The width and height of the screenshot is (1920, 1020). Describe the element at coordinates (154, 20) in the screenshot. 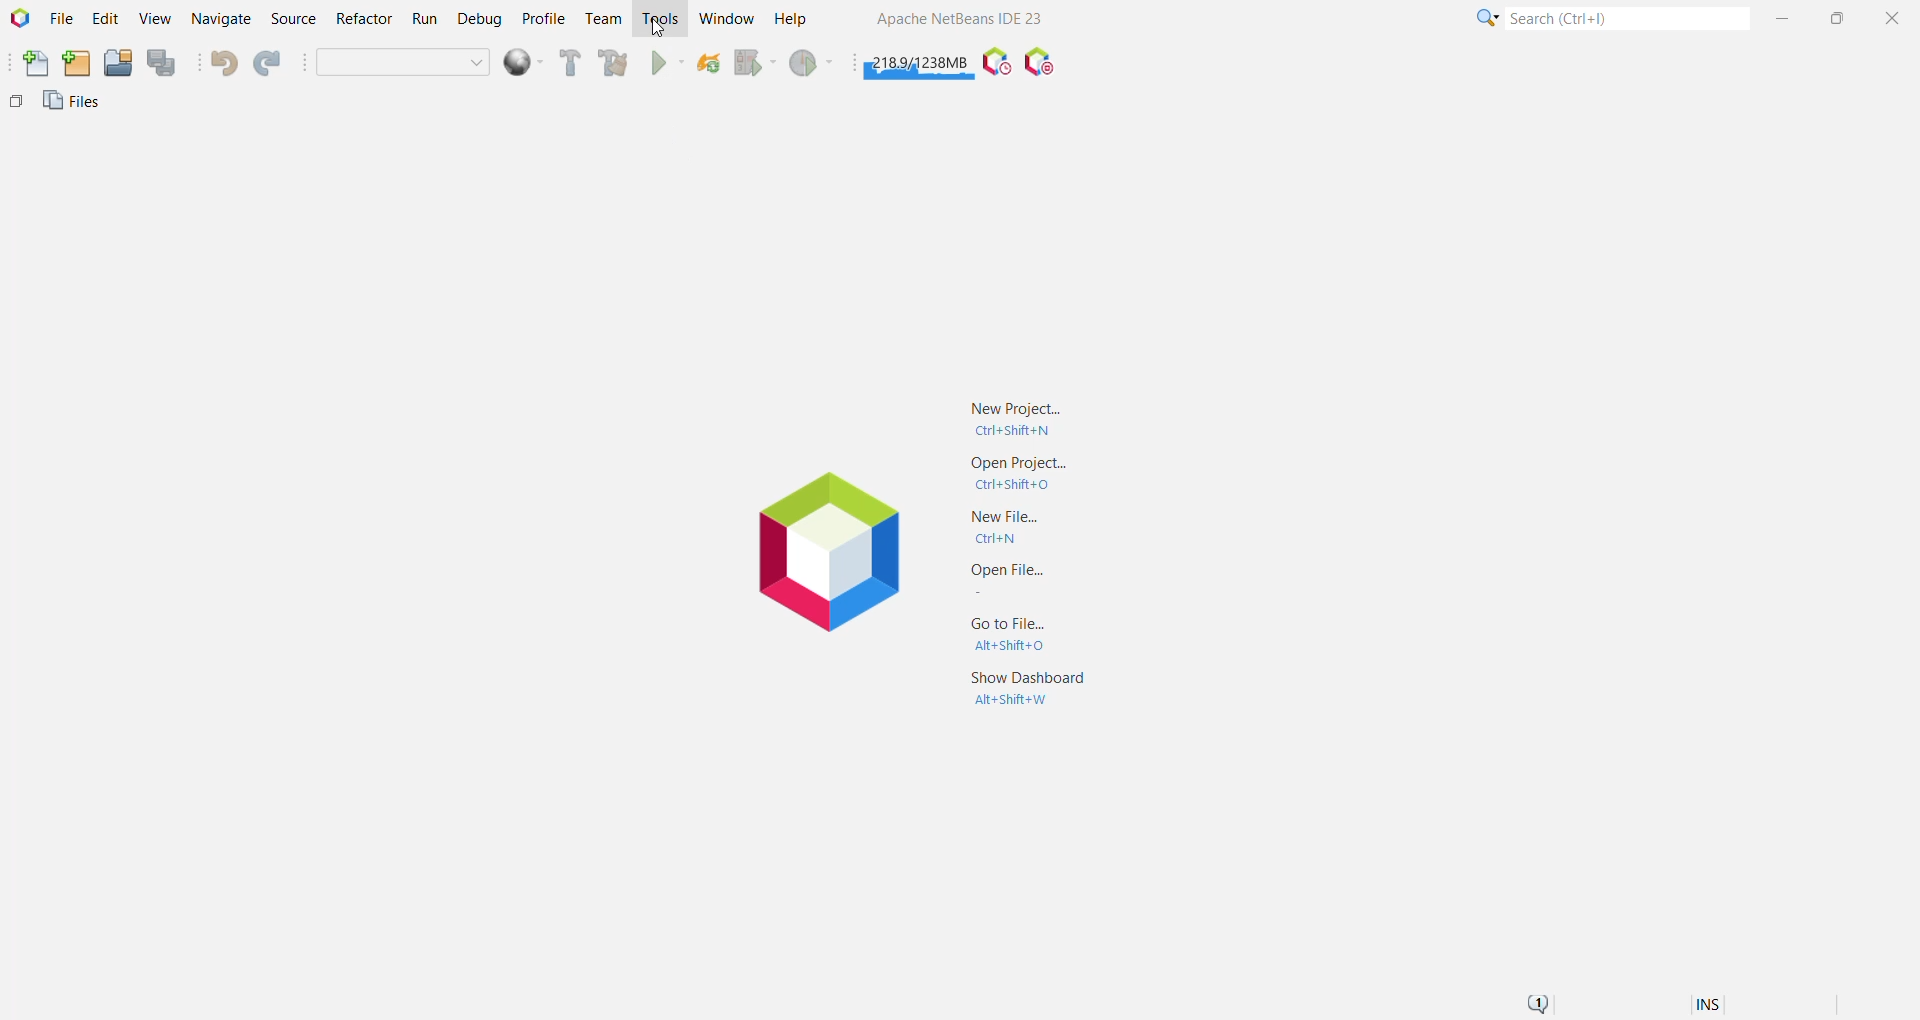

I see `View` at that location.